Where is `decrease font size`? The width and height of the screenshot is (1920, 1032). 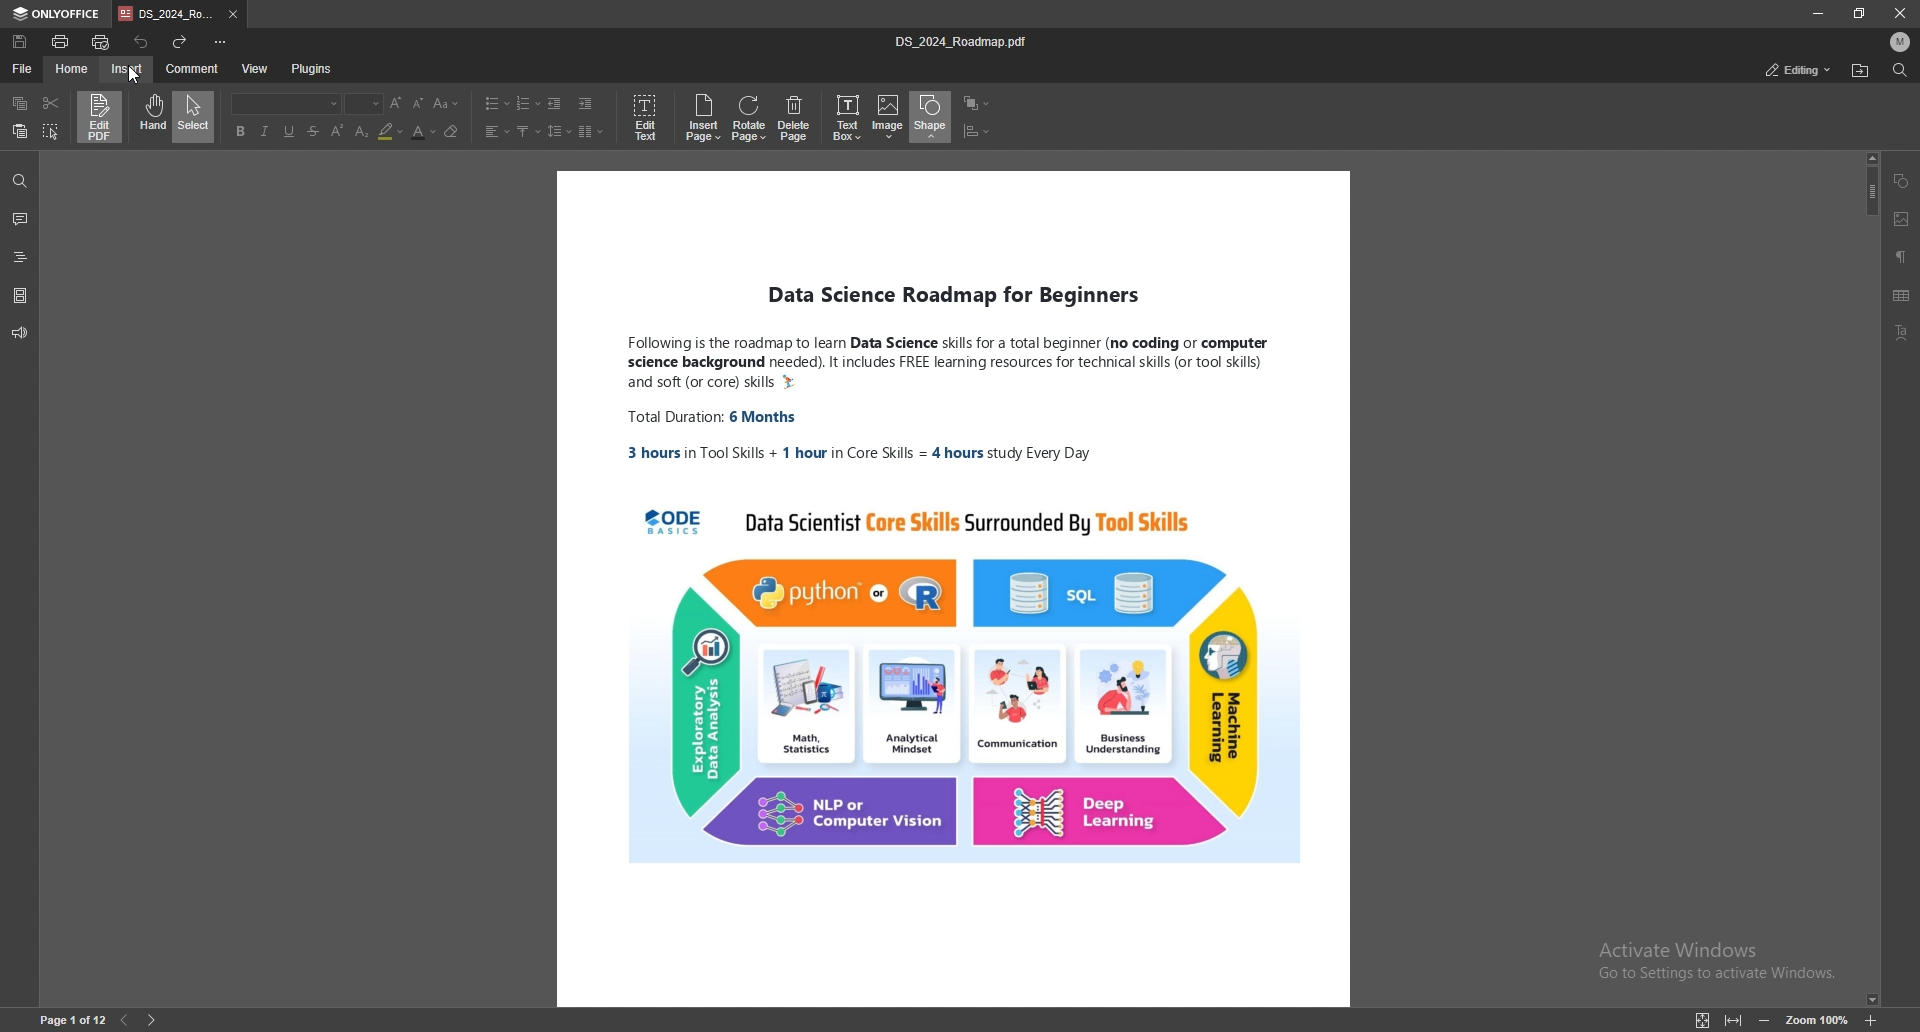 decrease font size is located at coordinates (419, 104).